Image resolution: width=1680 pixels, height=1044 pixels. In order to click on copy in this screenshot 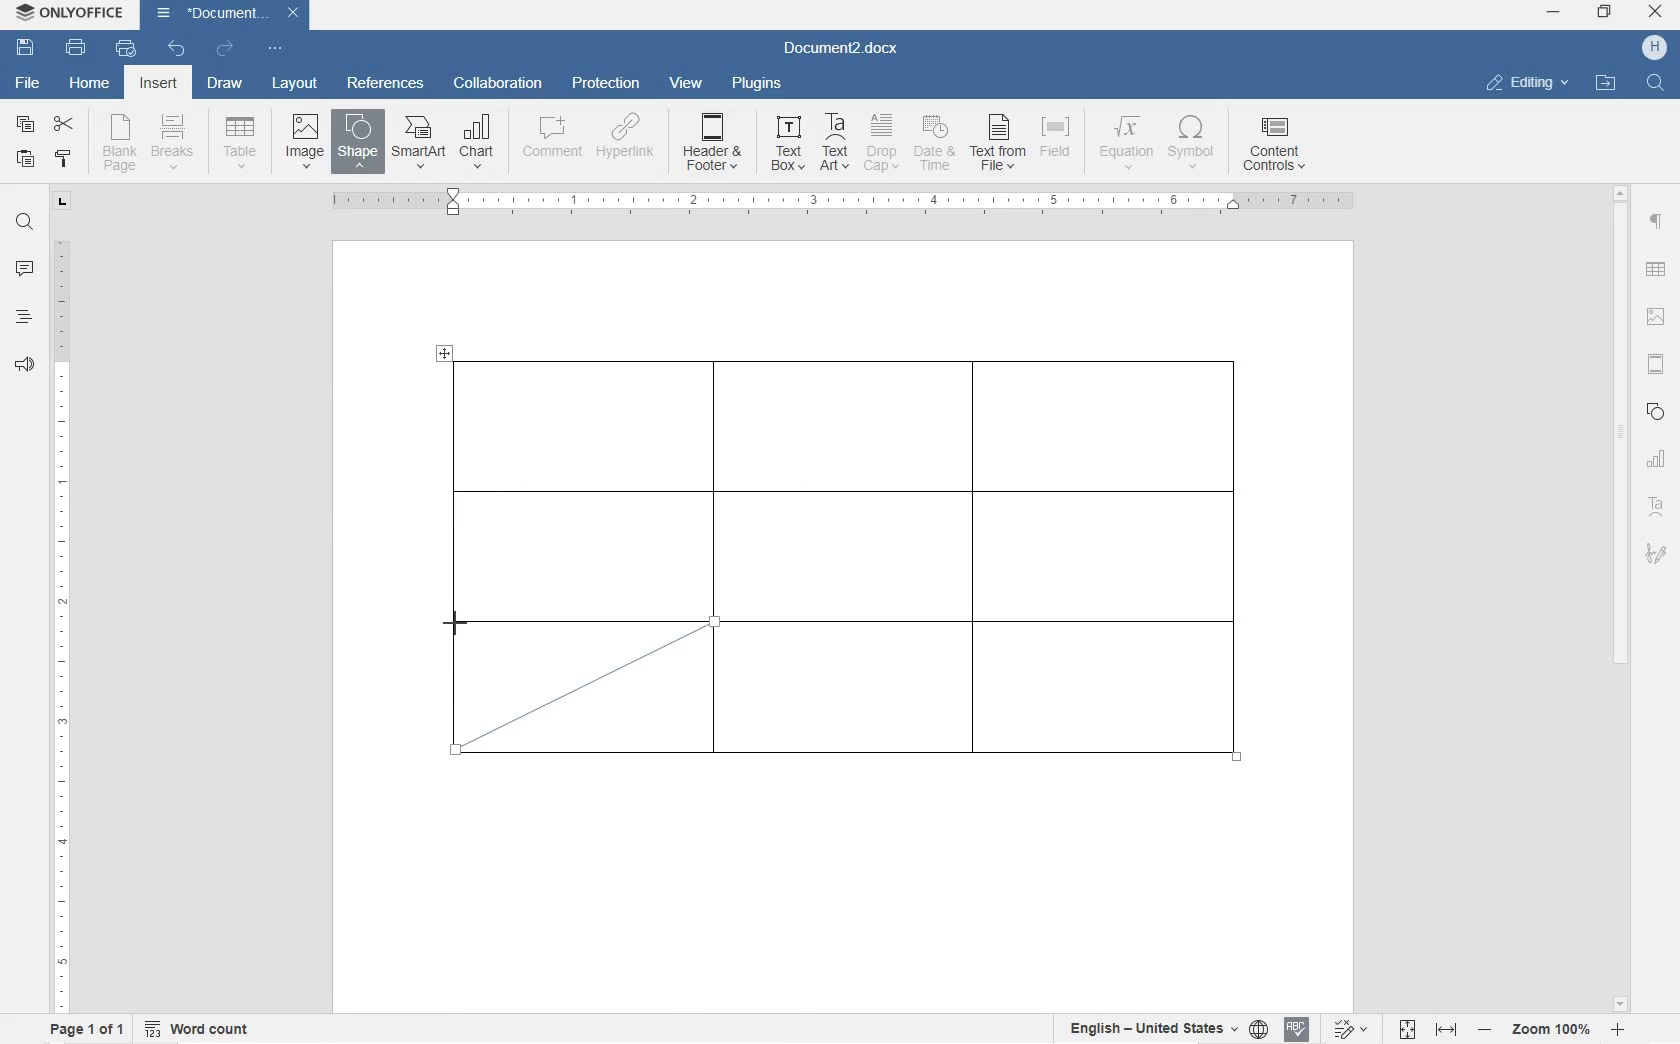, I will do `click(26, 127)`.